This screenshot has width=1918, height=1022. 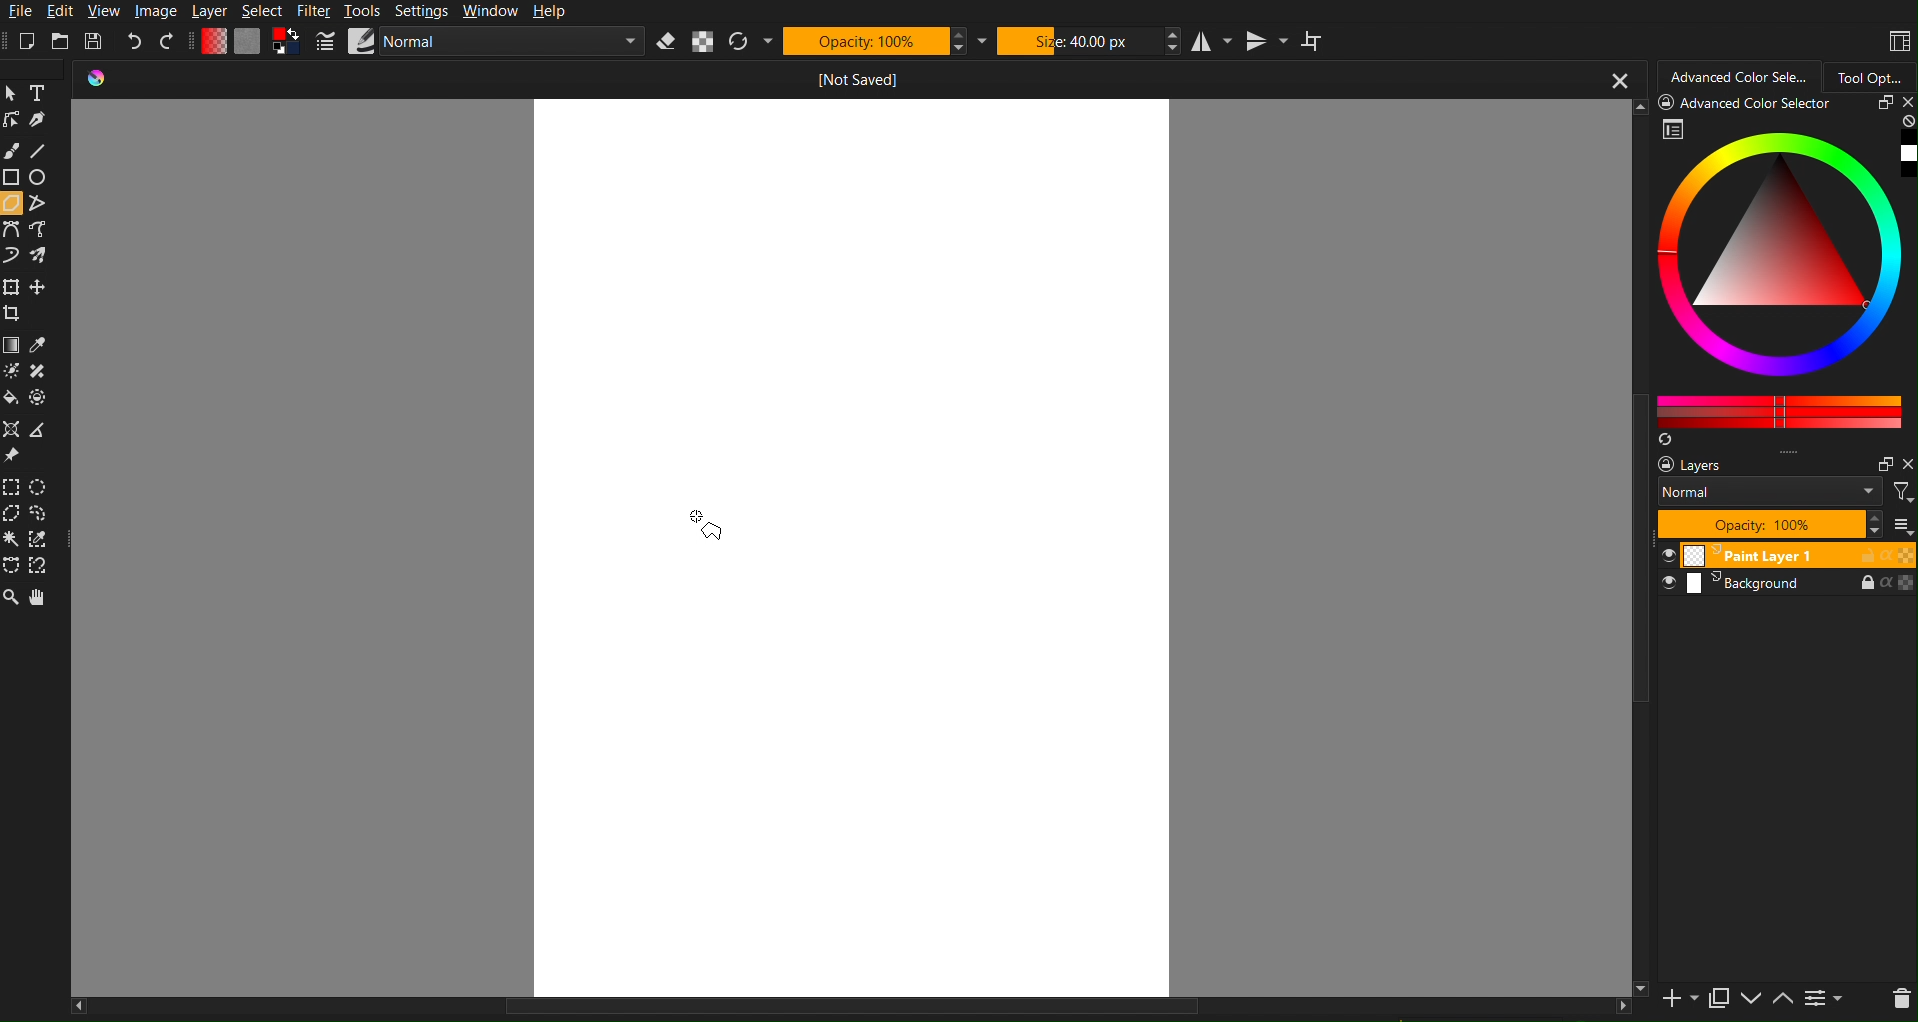 I want to click on restore panel, so click(x=1881, y=105).